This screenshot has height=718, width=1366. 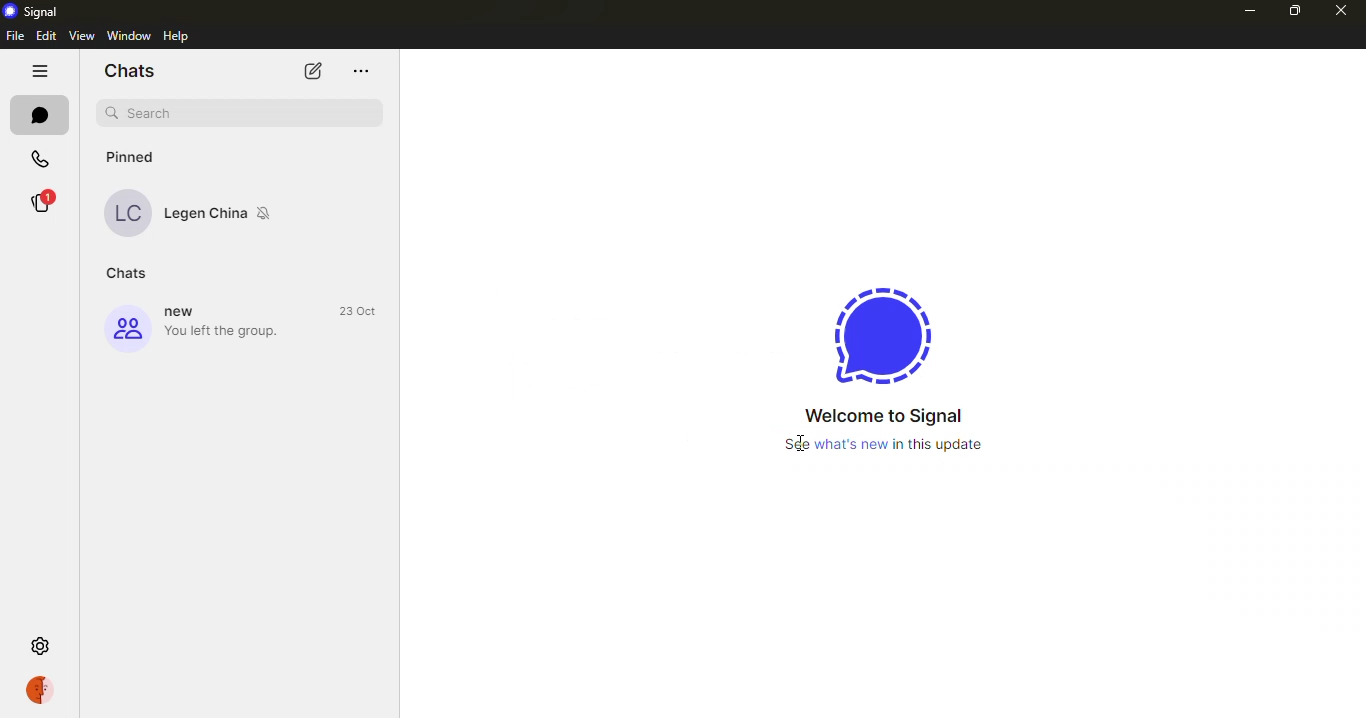 I want to click on New, so click(x=186, y=312).